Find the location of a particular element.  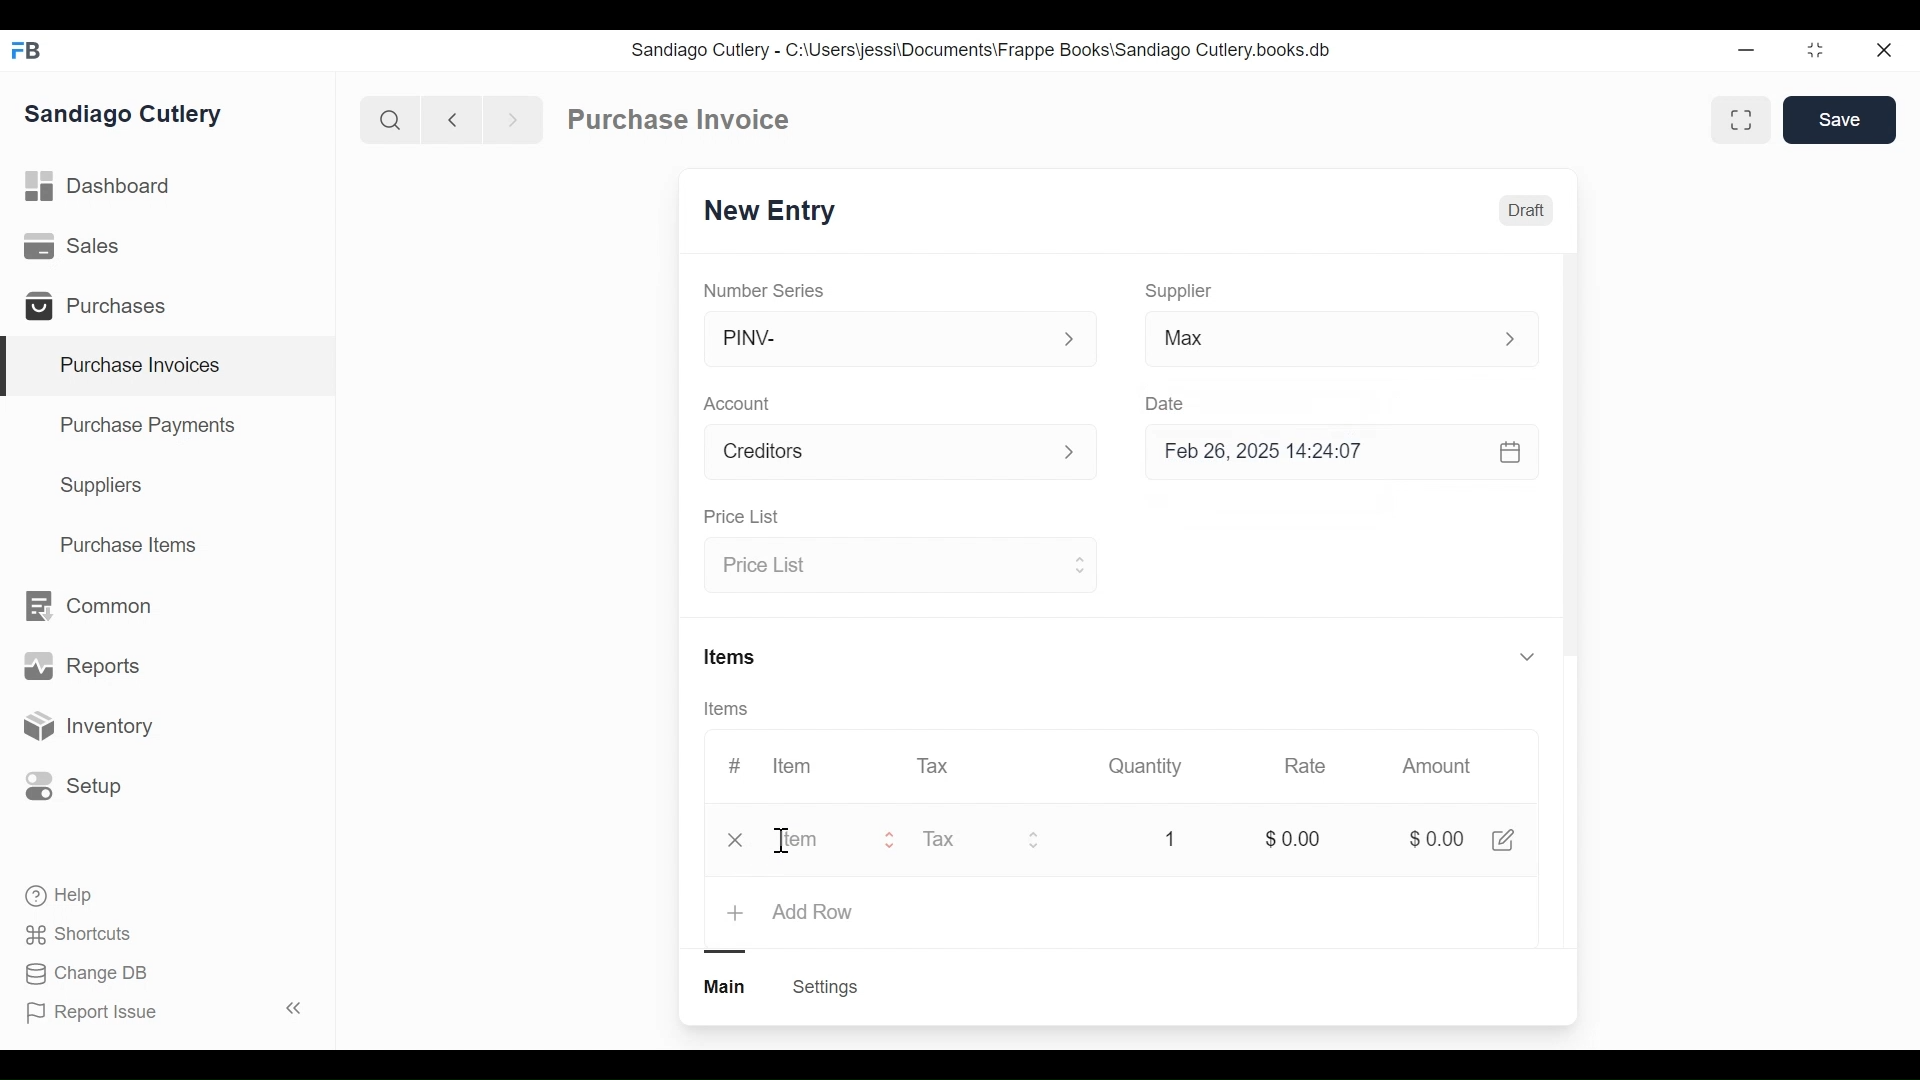

Rate is located at coordinates (1303, 766).